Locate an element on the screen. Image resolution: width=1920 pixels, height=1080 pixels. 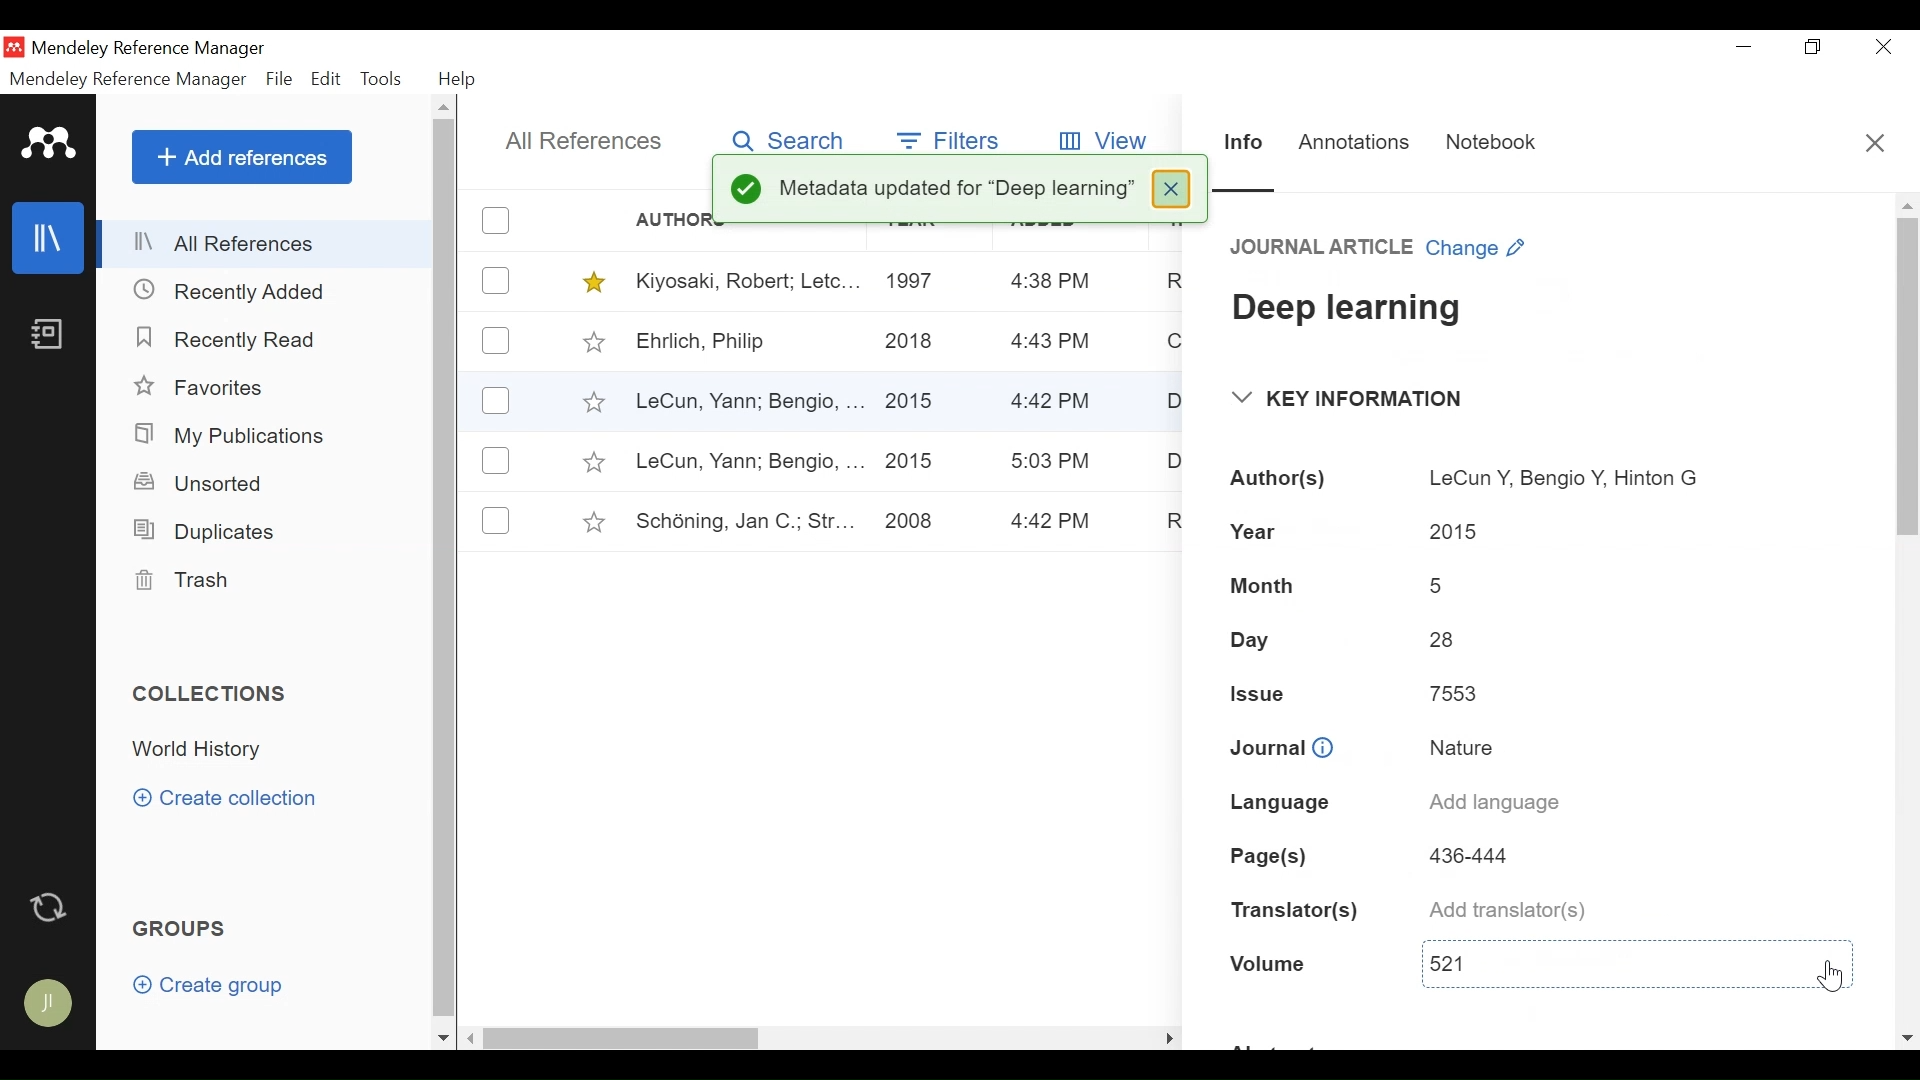
Toggle Favorites is located at coordinates (595, 282).